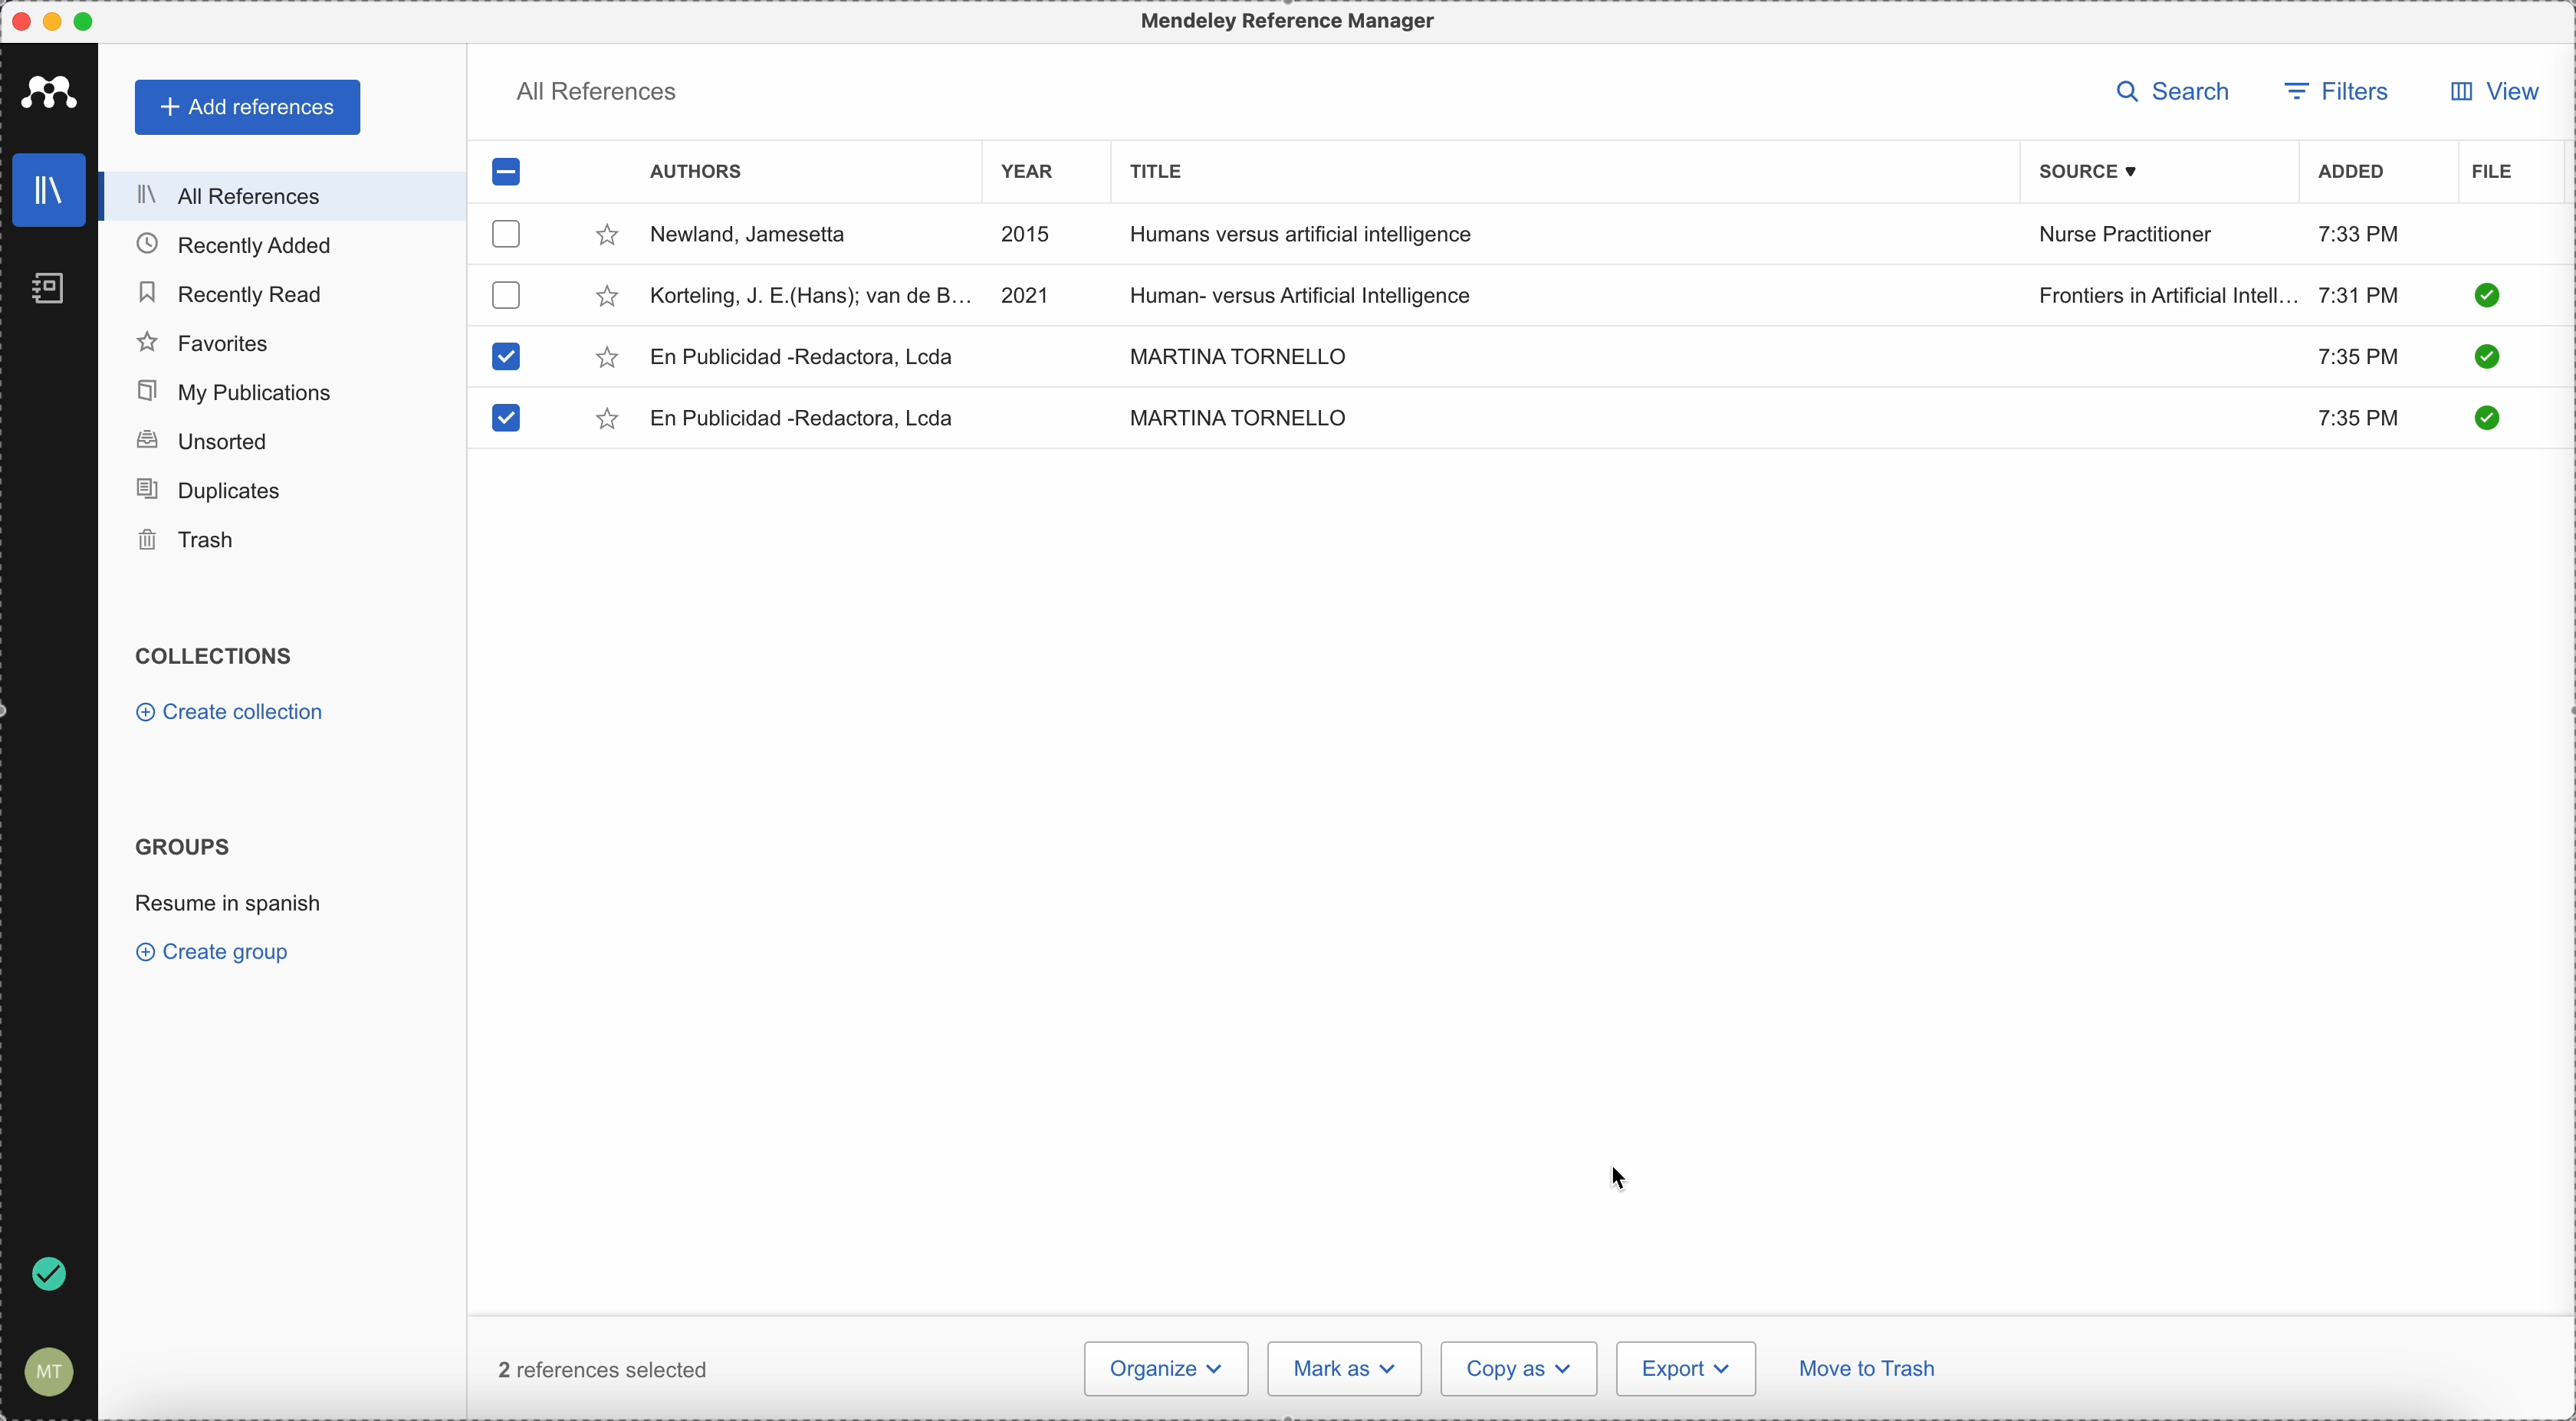 The image size is (2576, 1421). I want to click on added, so click(2352, 174).